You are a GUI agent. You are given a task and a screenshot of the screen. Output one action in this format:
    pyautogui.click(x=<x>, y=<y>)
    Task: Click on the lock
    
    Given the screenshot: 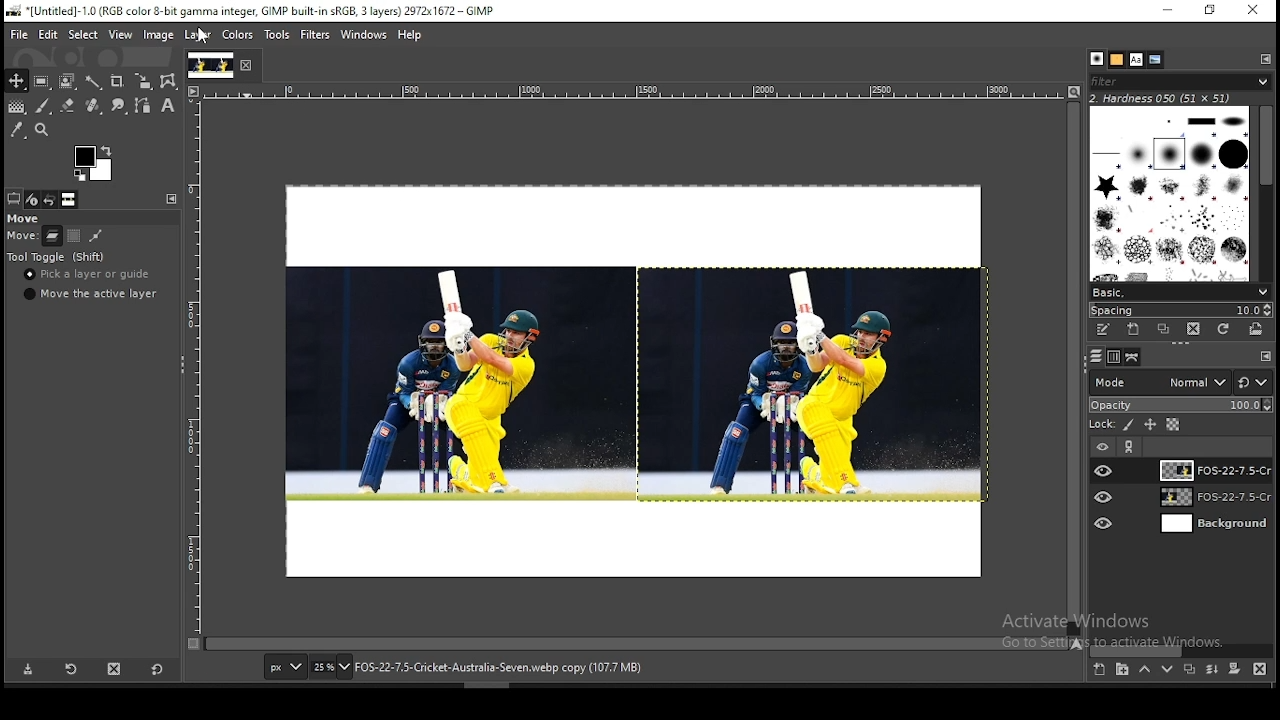 What is the action you would take?
    pyautogui.click(x=1100, y=425)
    